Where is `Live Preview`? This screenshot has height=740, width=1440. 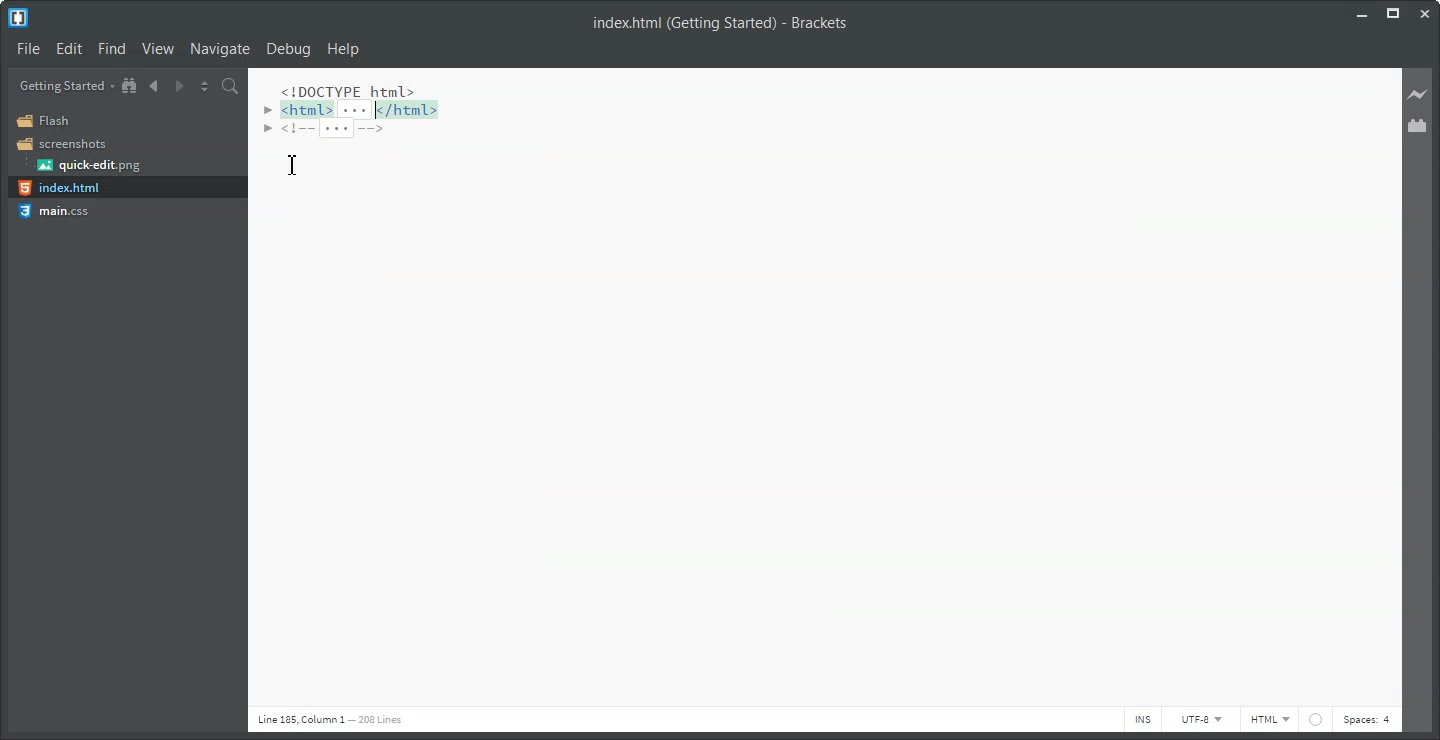
Live Preview is located at coordinates (1420, 94).